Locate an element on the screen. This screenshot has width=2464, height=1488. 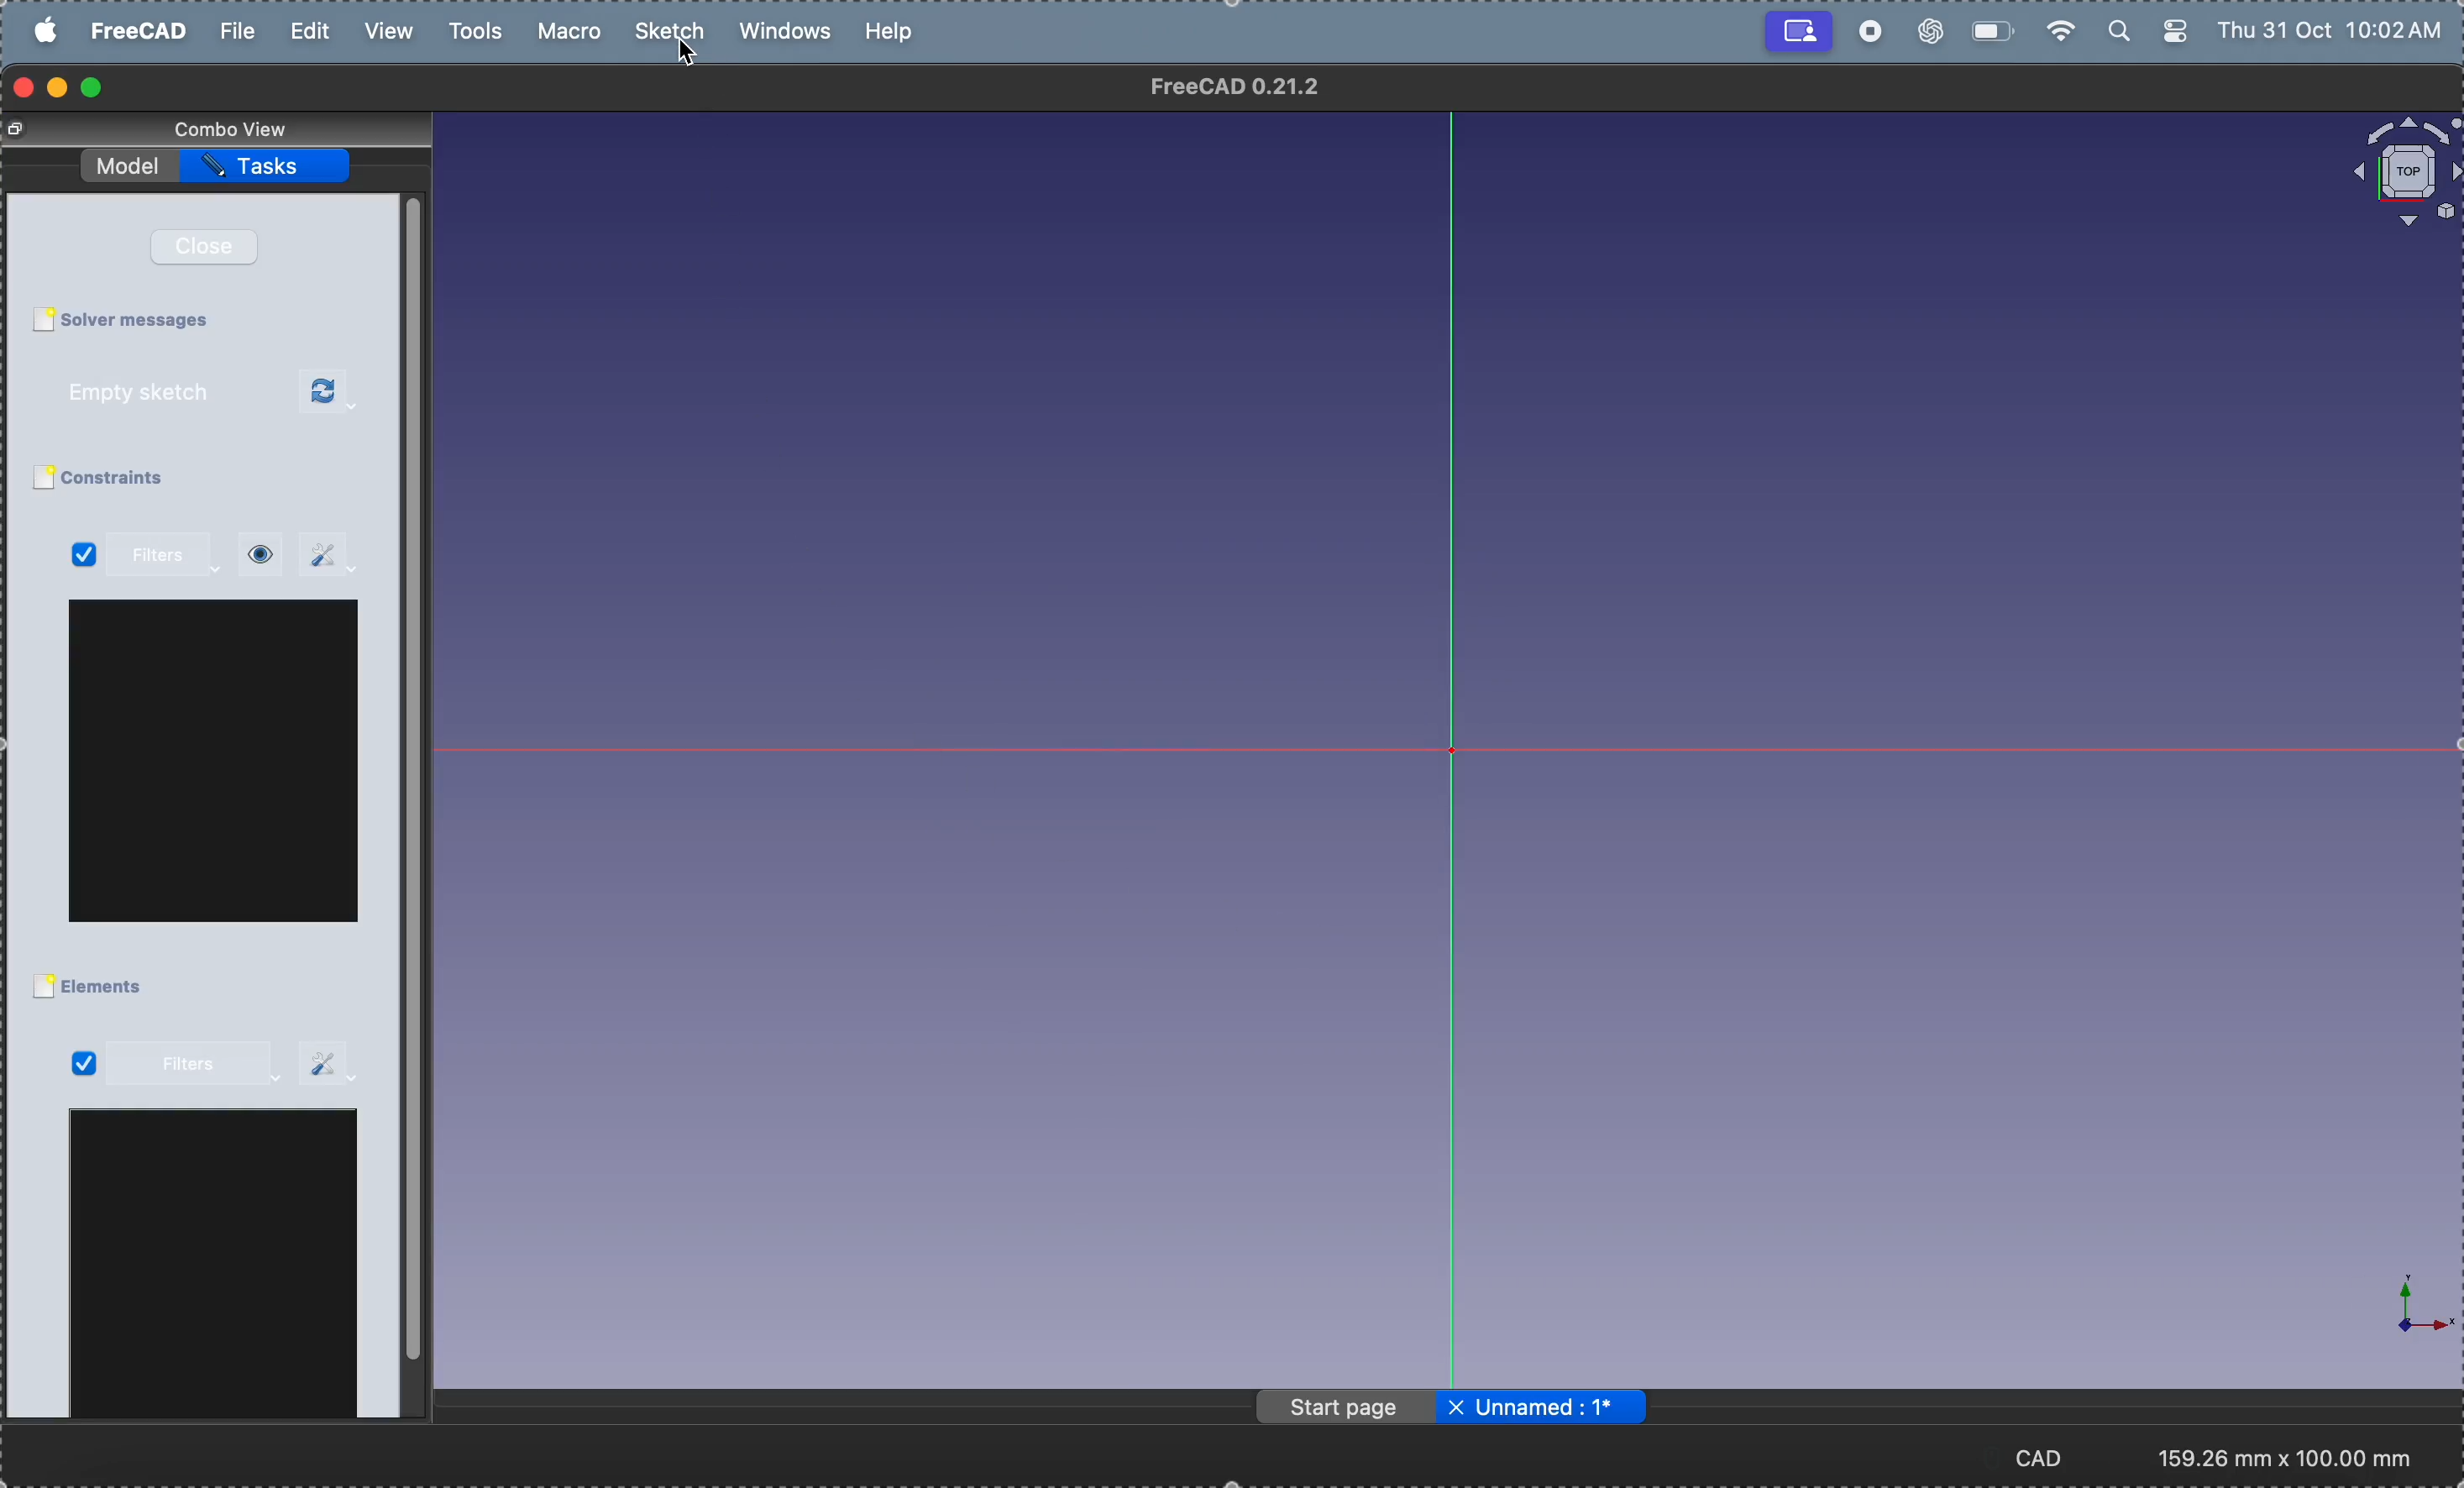
marco is located at coordinates (575, 31).